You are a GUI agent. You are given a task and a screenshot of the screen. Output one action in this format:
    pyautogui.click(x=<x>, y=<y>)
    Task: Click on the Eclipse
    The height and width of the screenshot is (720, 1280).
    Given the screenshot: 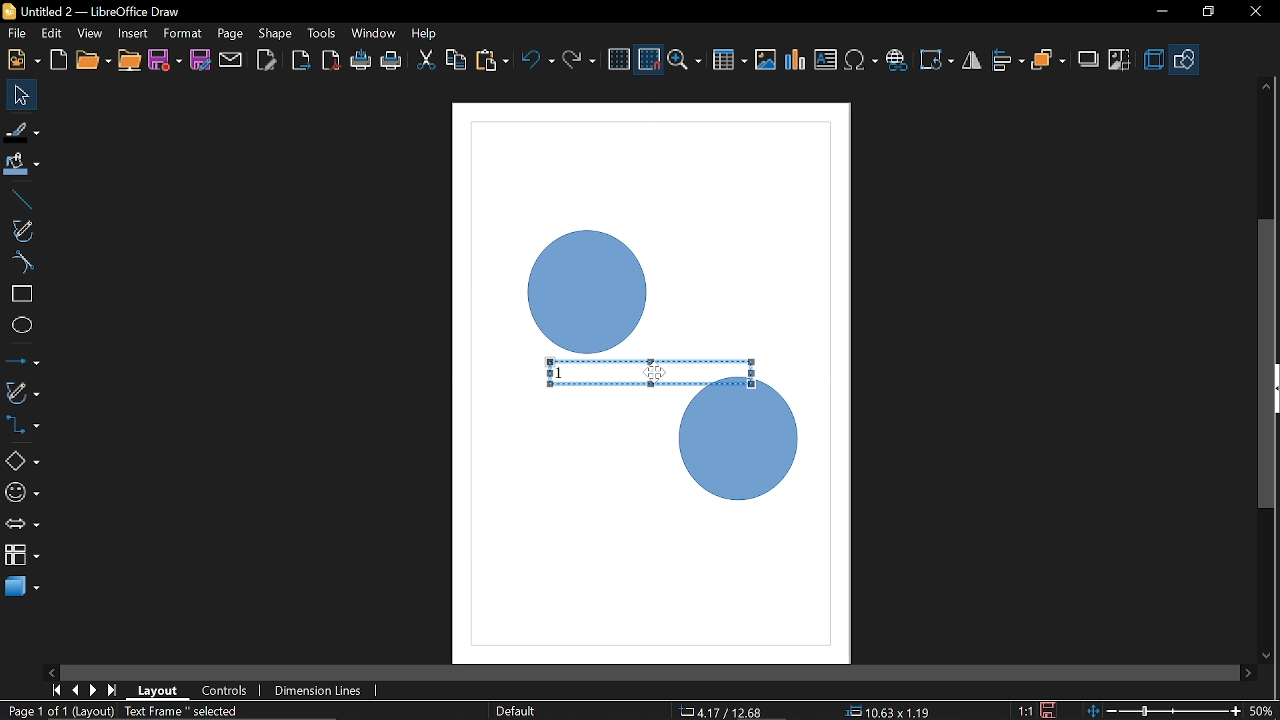 What is the action you would take?
    pyautogui.click(x=22, y=326)
    